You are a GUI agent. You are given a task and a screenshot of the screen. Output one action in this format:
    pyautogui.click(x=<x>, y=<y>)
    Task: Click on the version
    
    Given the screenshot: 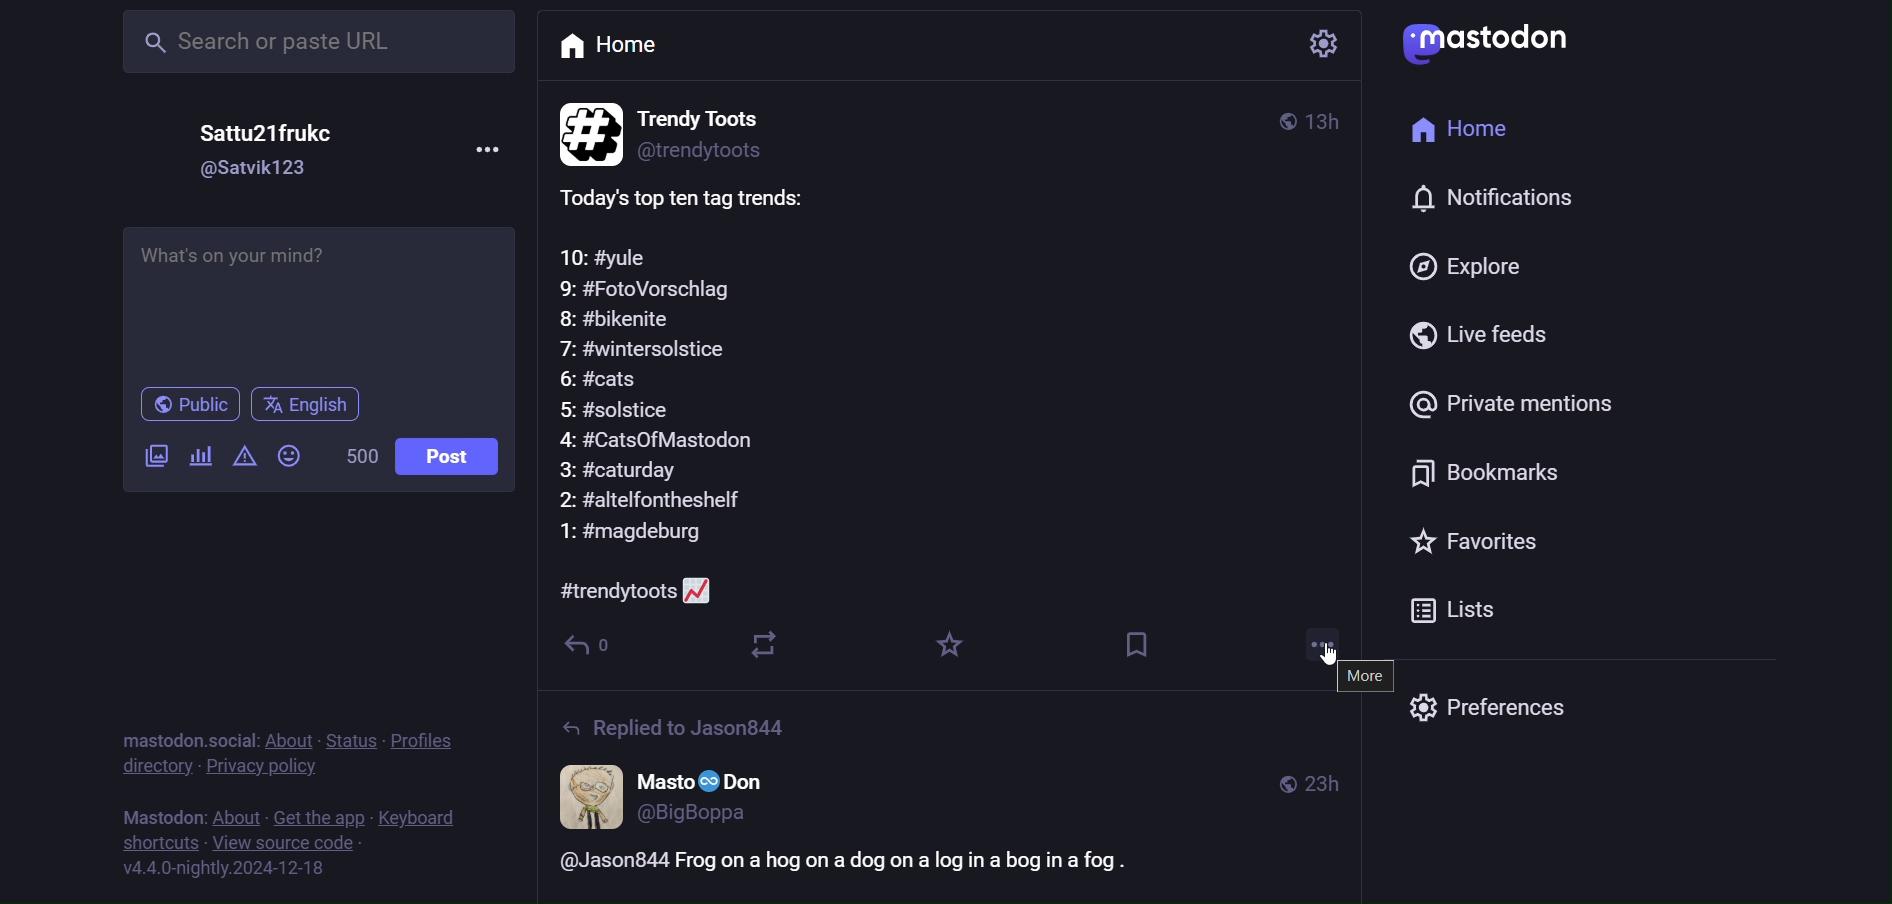 What is the action you would take?
    pyautogui.click(x=229, y=871)
    